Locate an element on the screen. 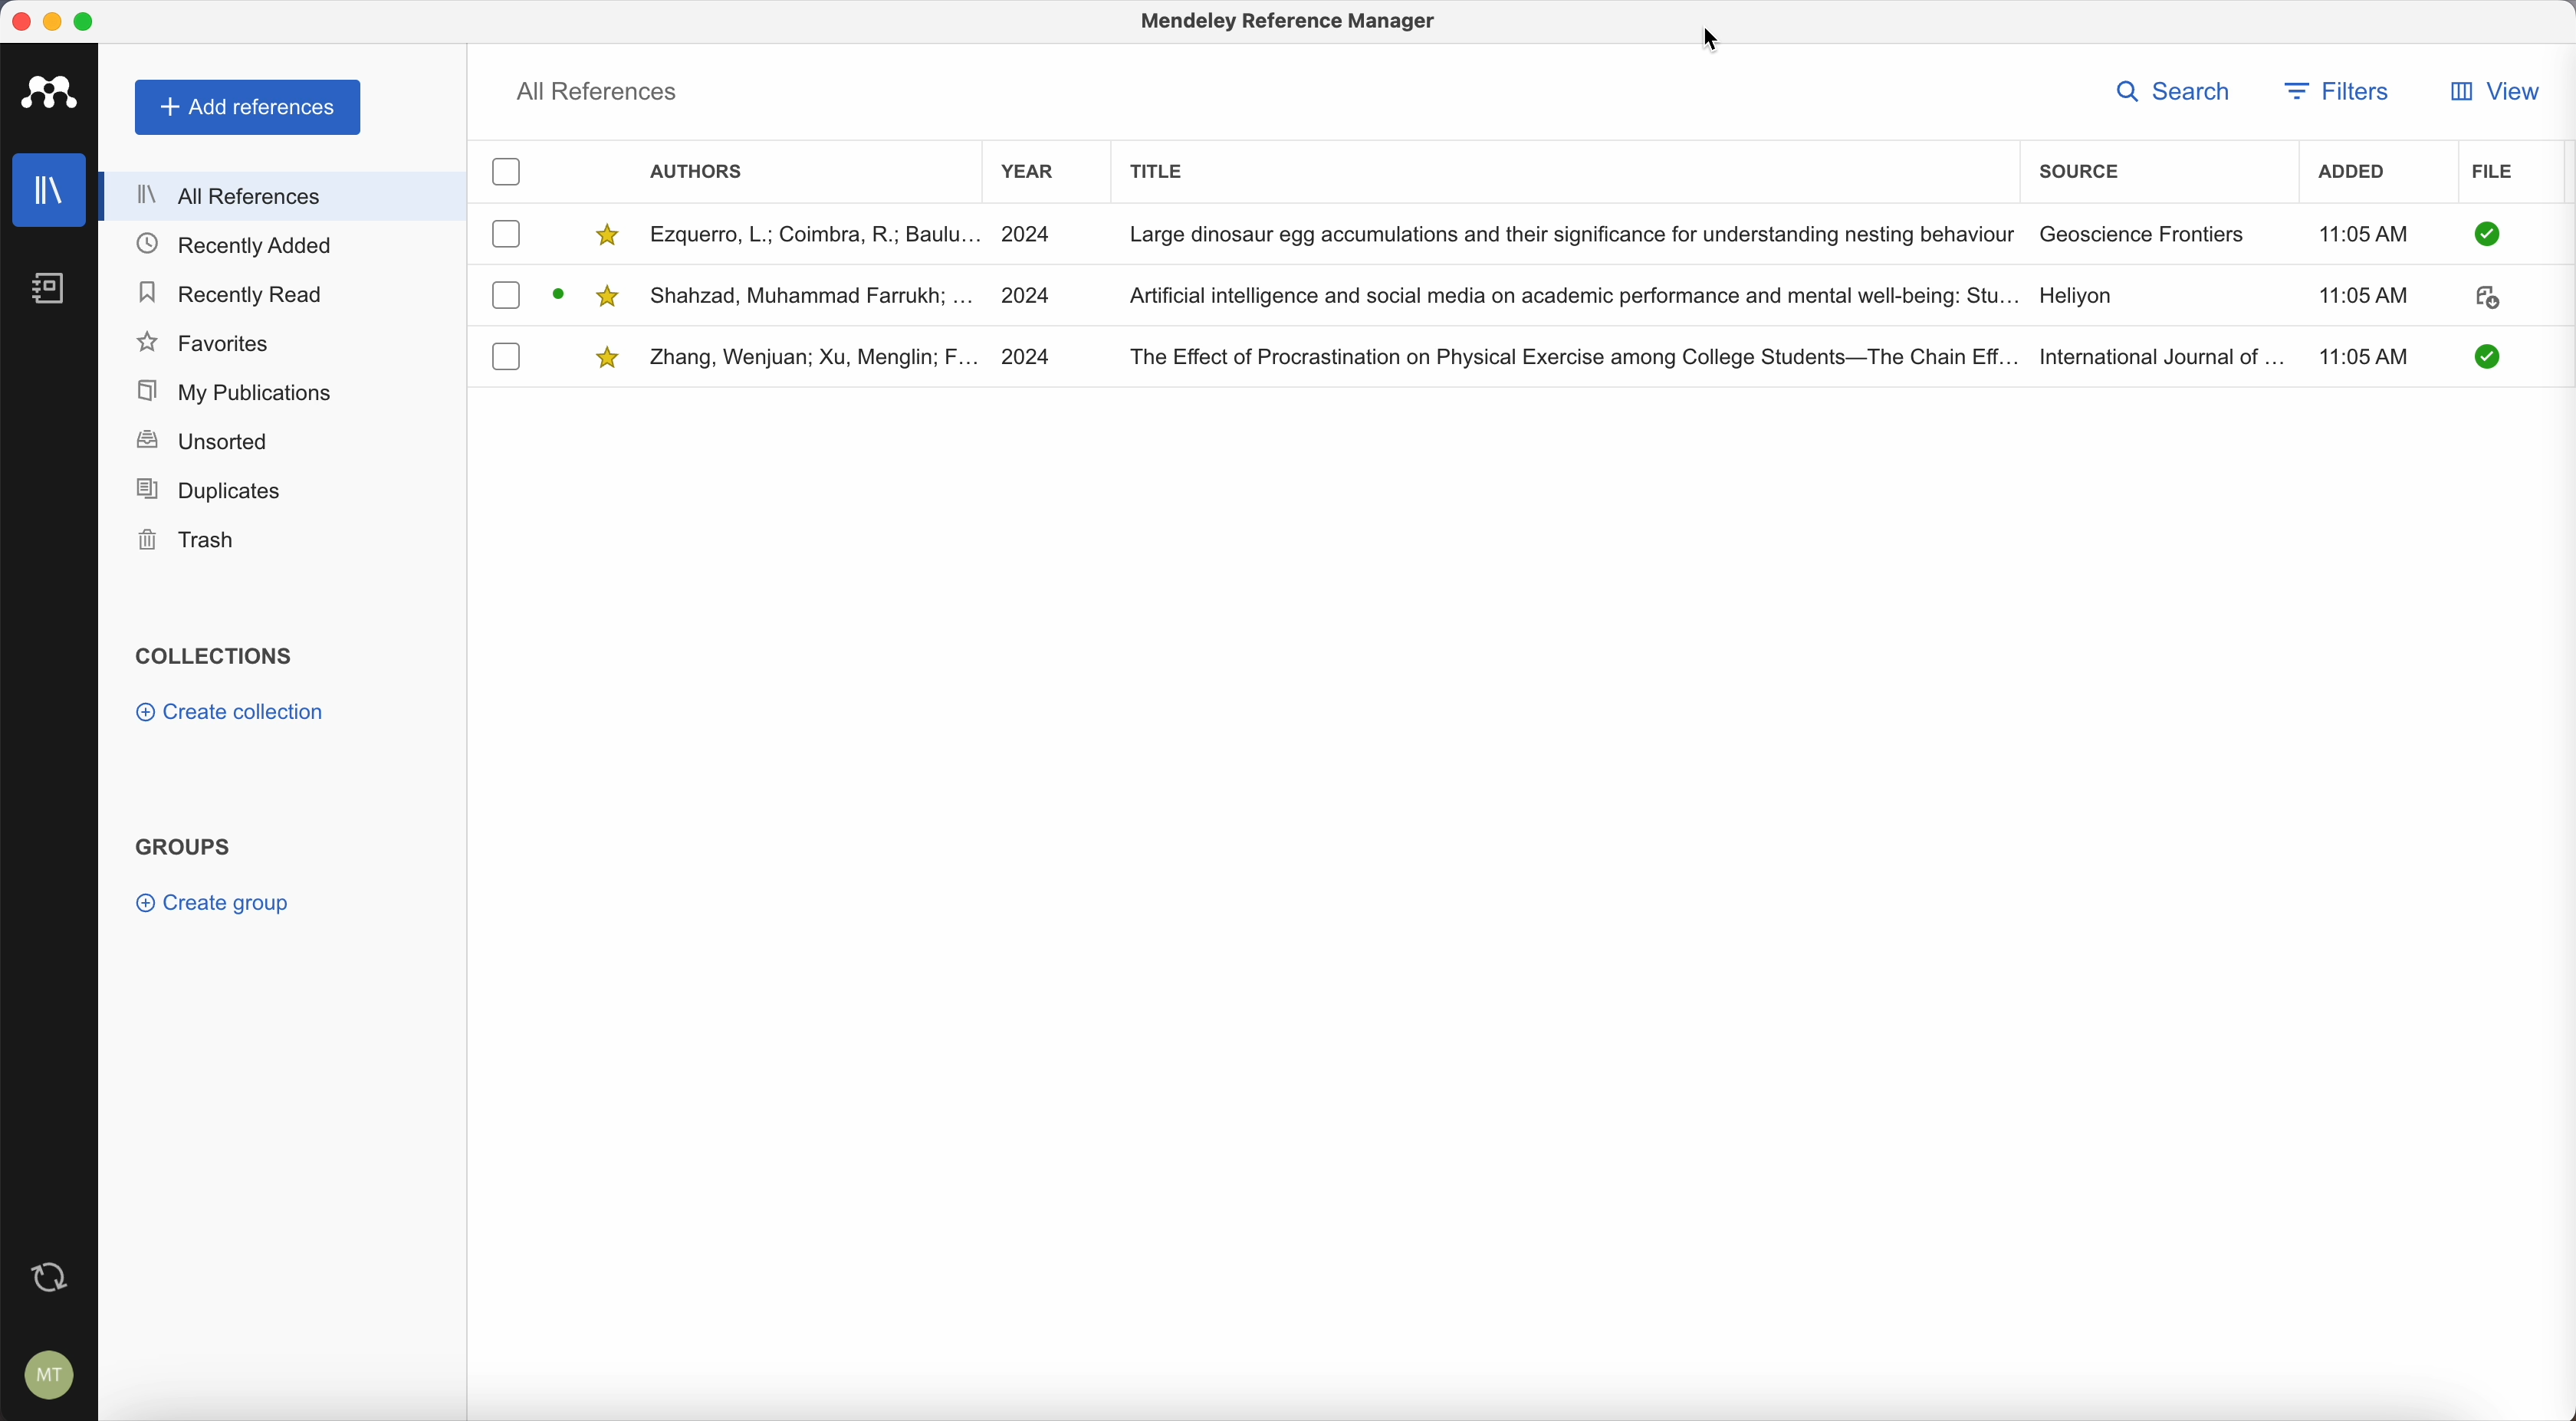 The image size is (2576, 1421). notebook is located at coordinates (60, 291).